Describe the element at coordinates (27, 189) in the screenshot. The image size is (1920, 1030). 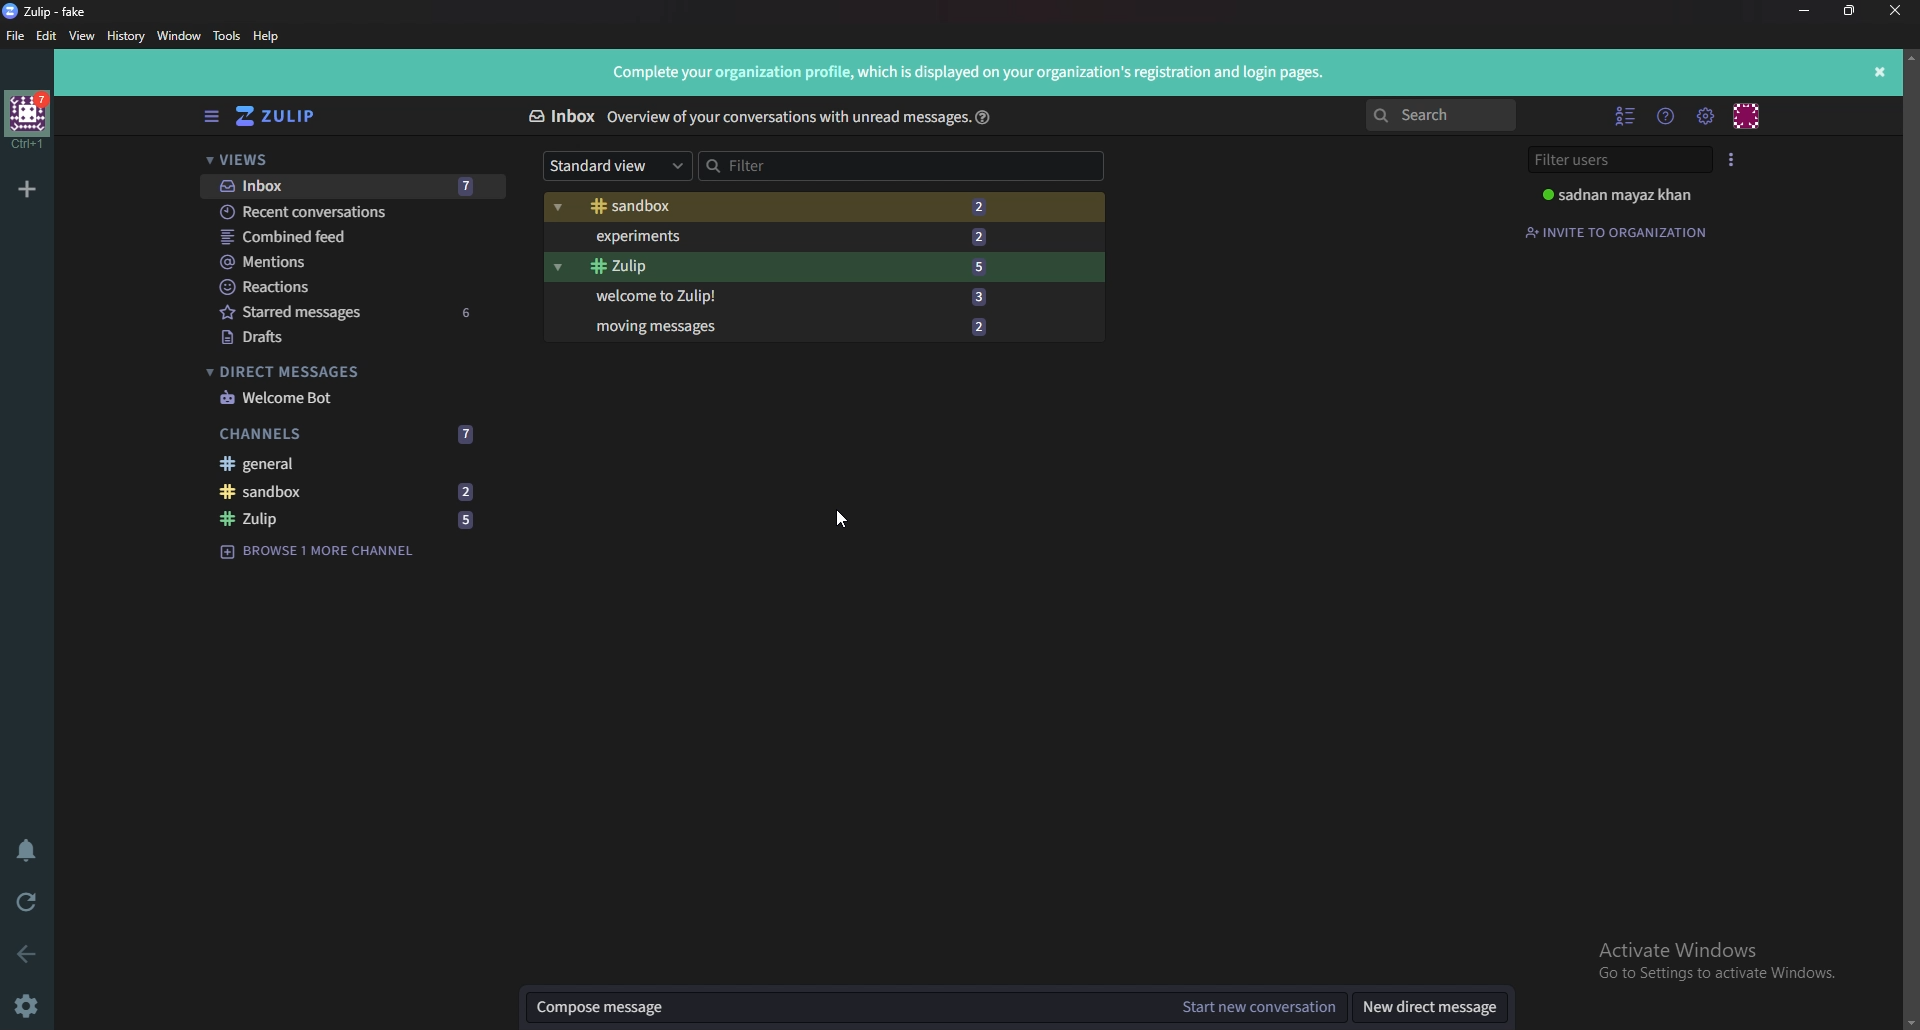
I see `Add organization` at that location.